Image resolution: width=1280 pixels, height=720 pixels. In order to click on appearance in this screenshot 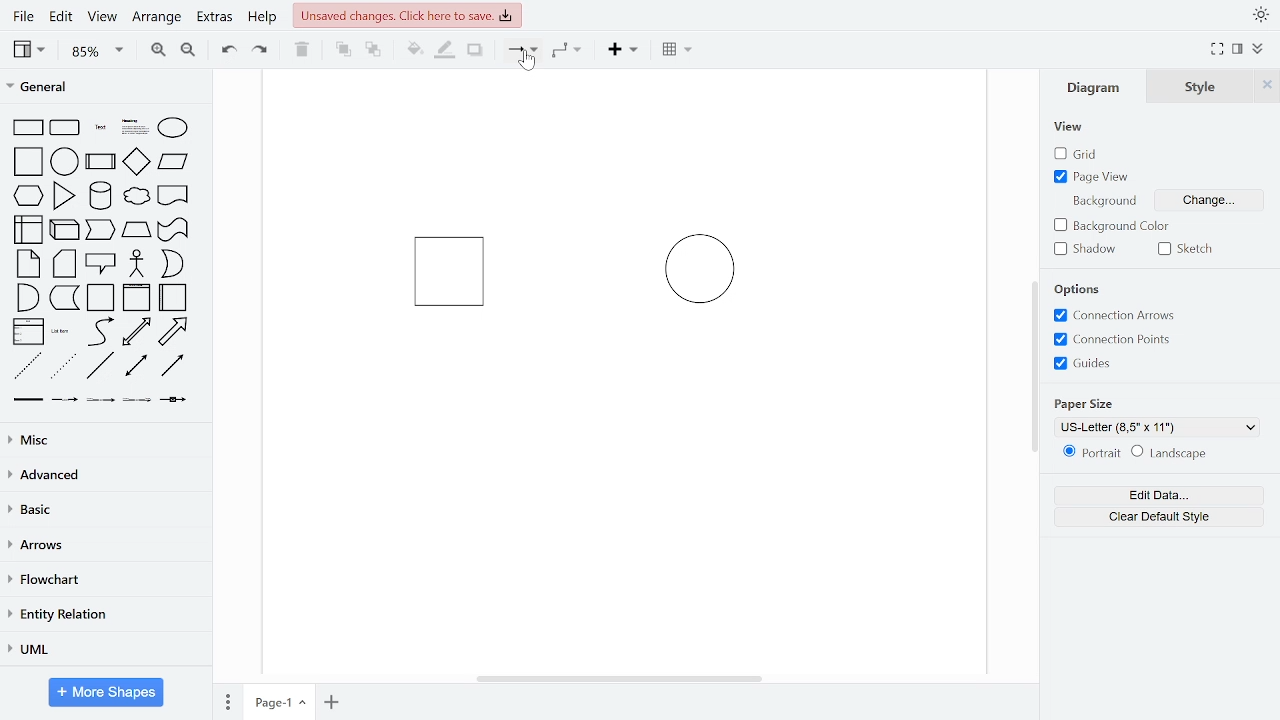, I will do `click(1260, 15)`.